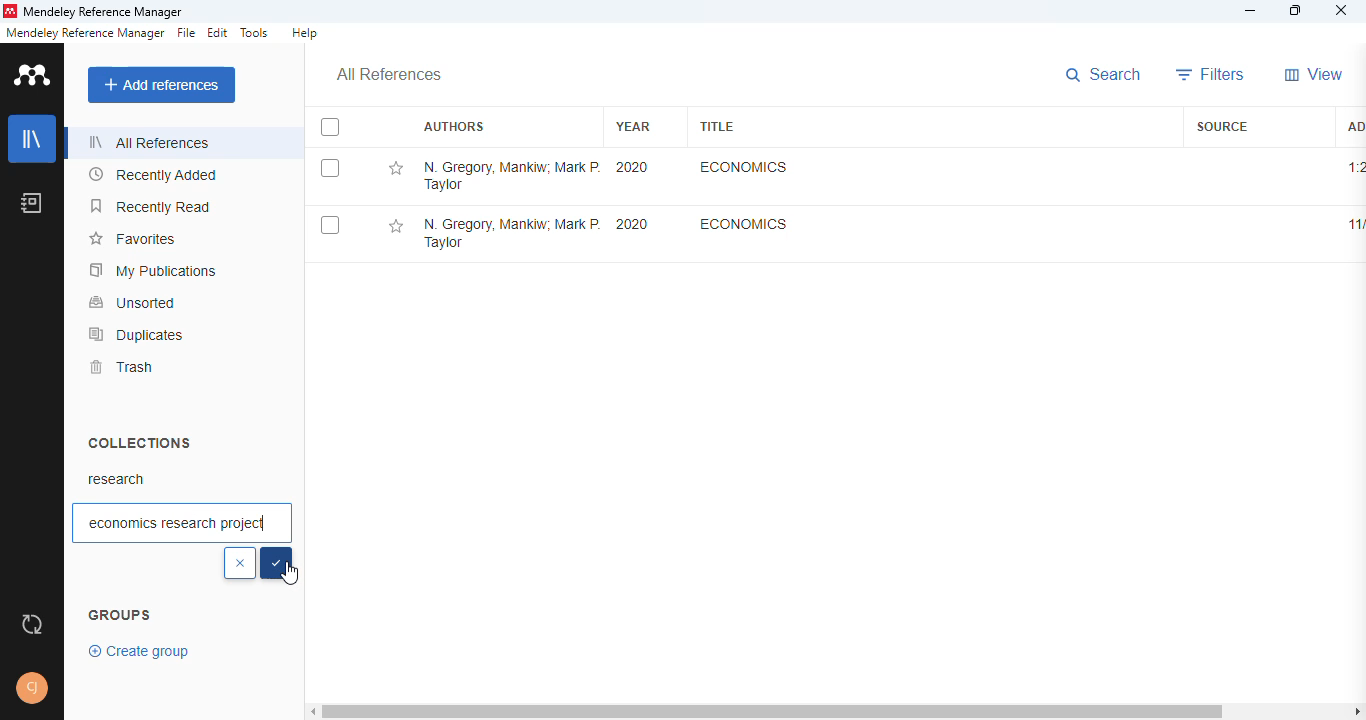  What do you see at coordinates (633, 126) in the screenshot?
I see `year` at bounding box center [633, 126].